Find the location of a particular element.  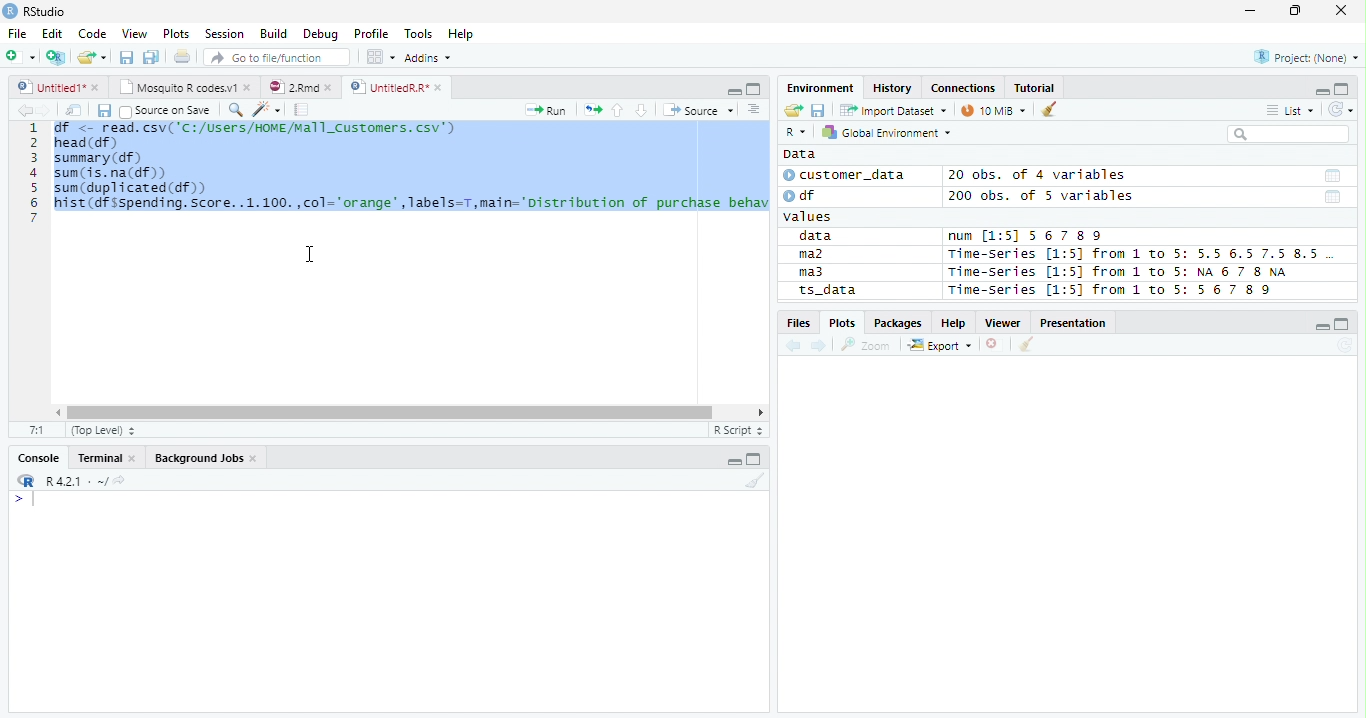

values is located at coordinates (810, 217).